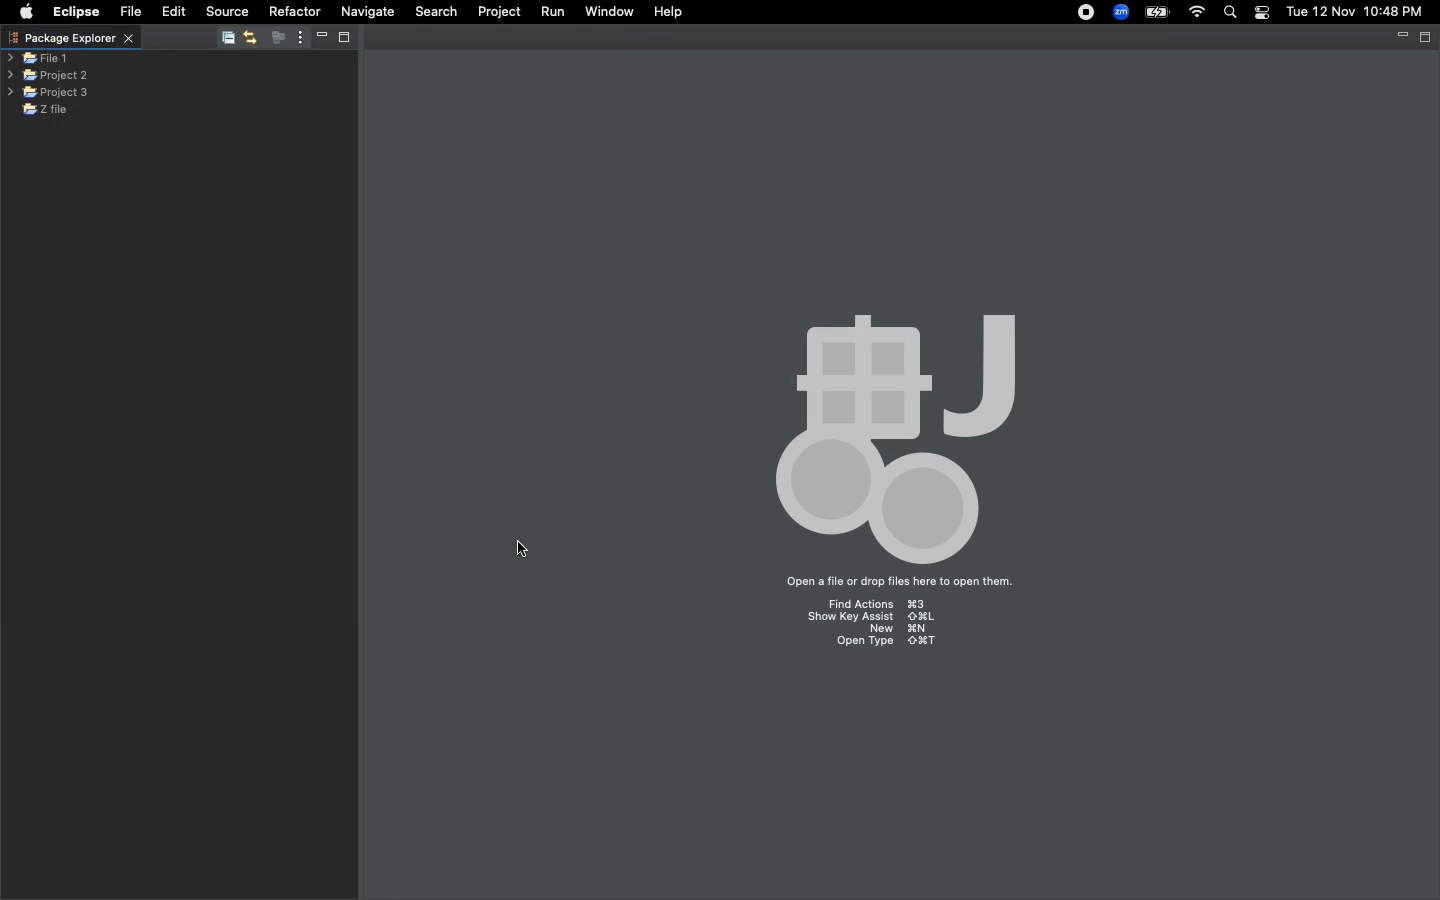 Image resolution: width=1440 pixels, height=900 pixels. Describe the element at coordinates (46, 76) in the screenshot. I see `Project 2` at that location.